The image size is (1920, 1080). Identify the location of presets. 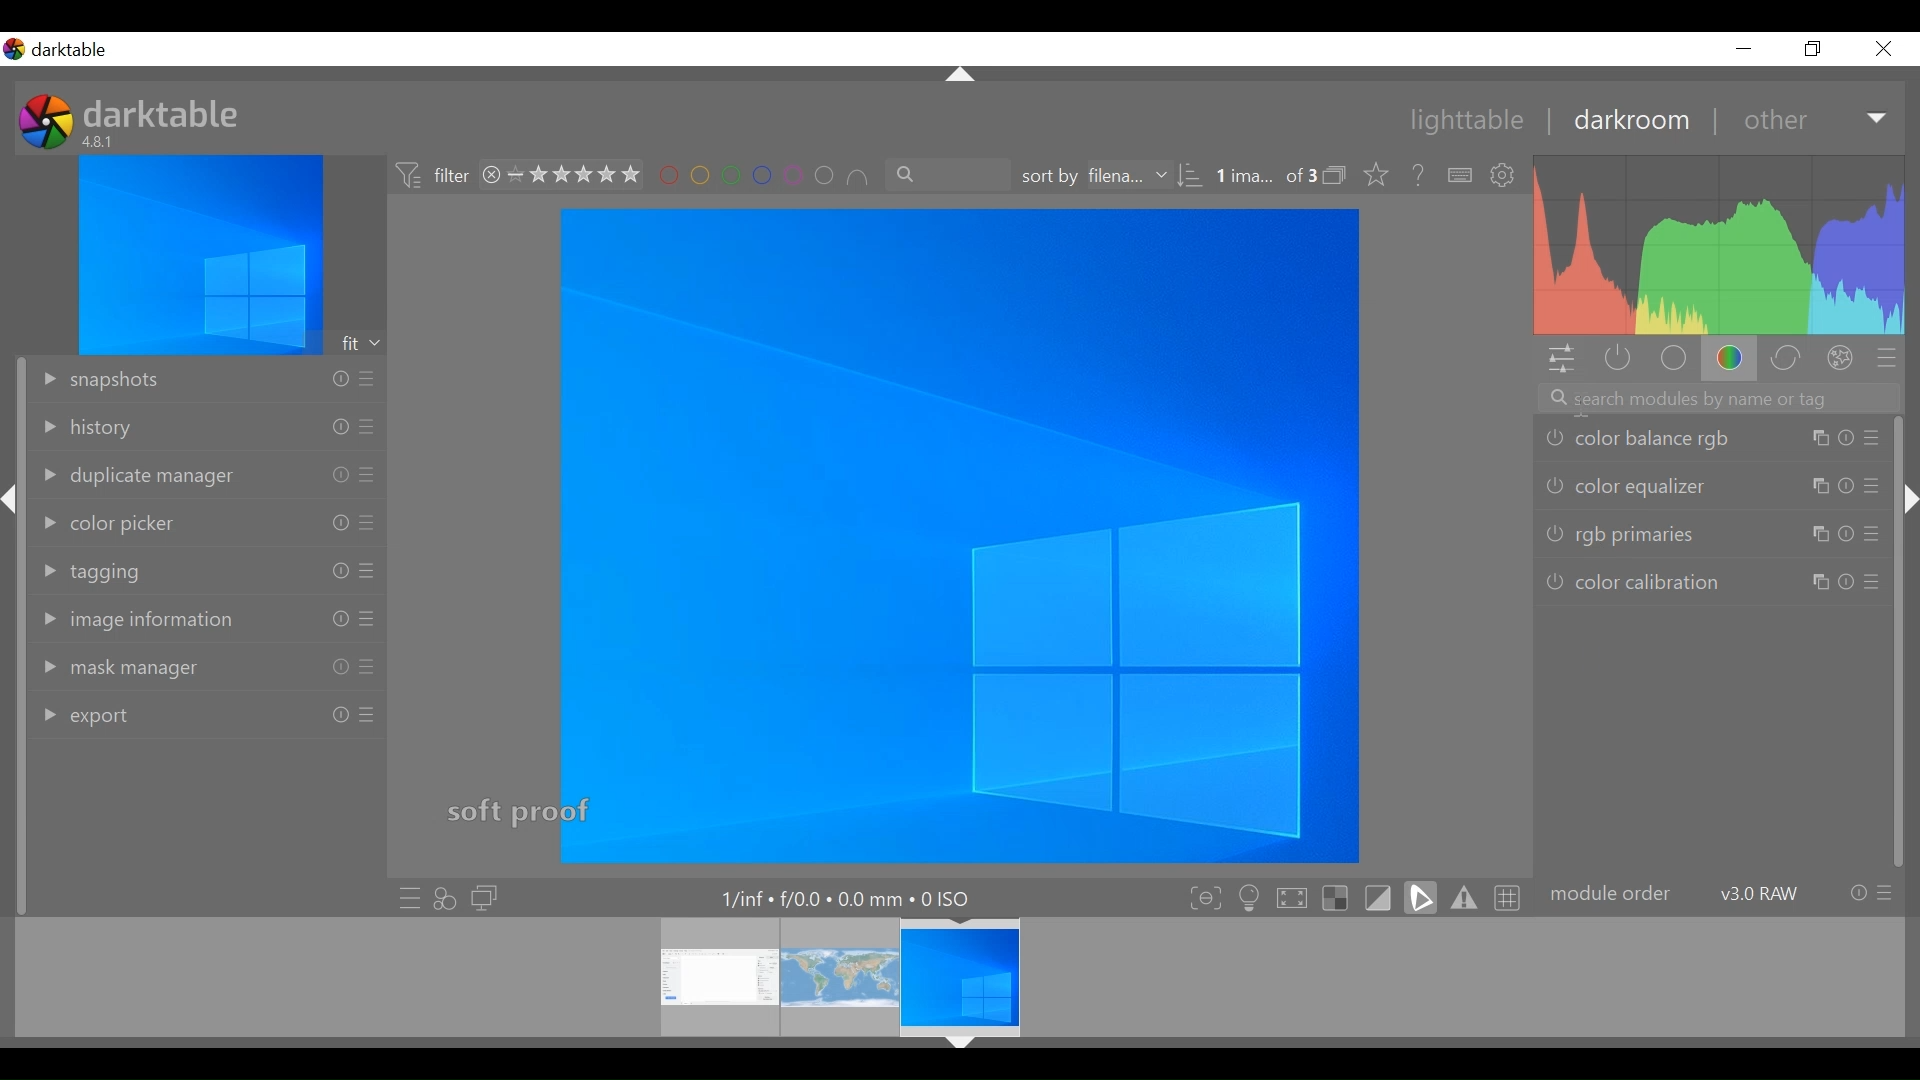
(1888, 360).